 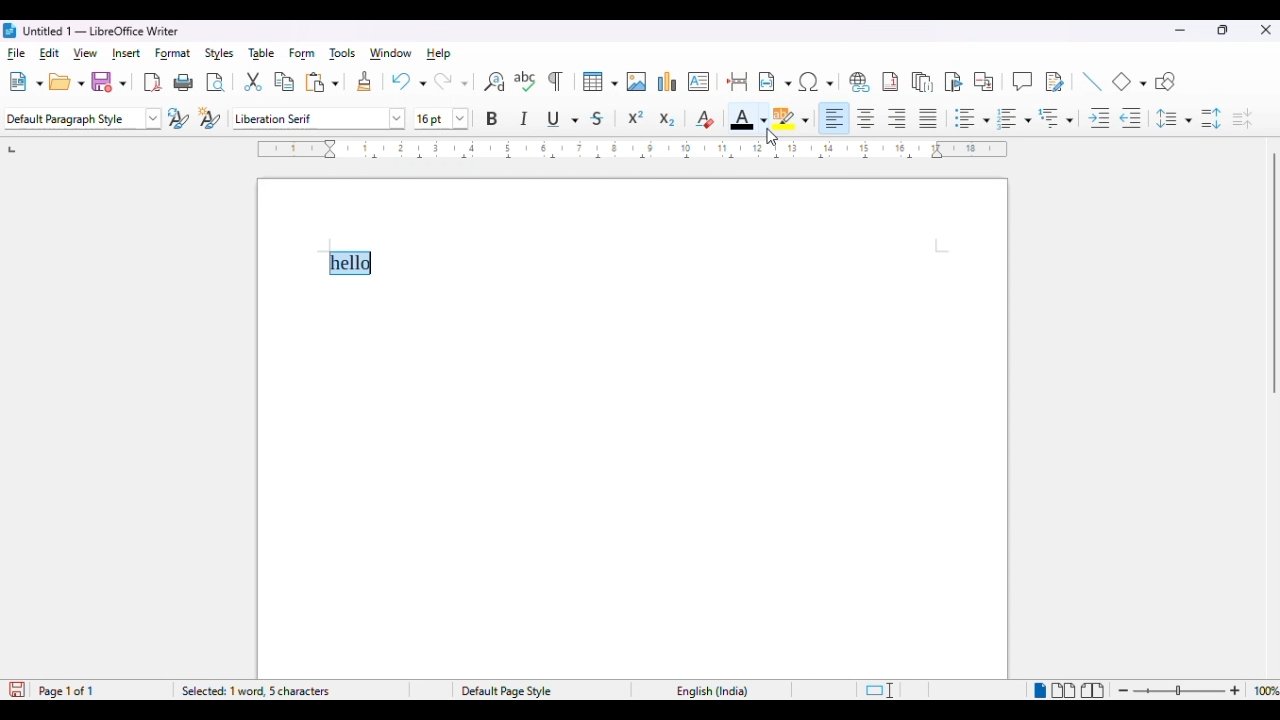 I want to click on insert image, so click(x=637, y=82).